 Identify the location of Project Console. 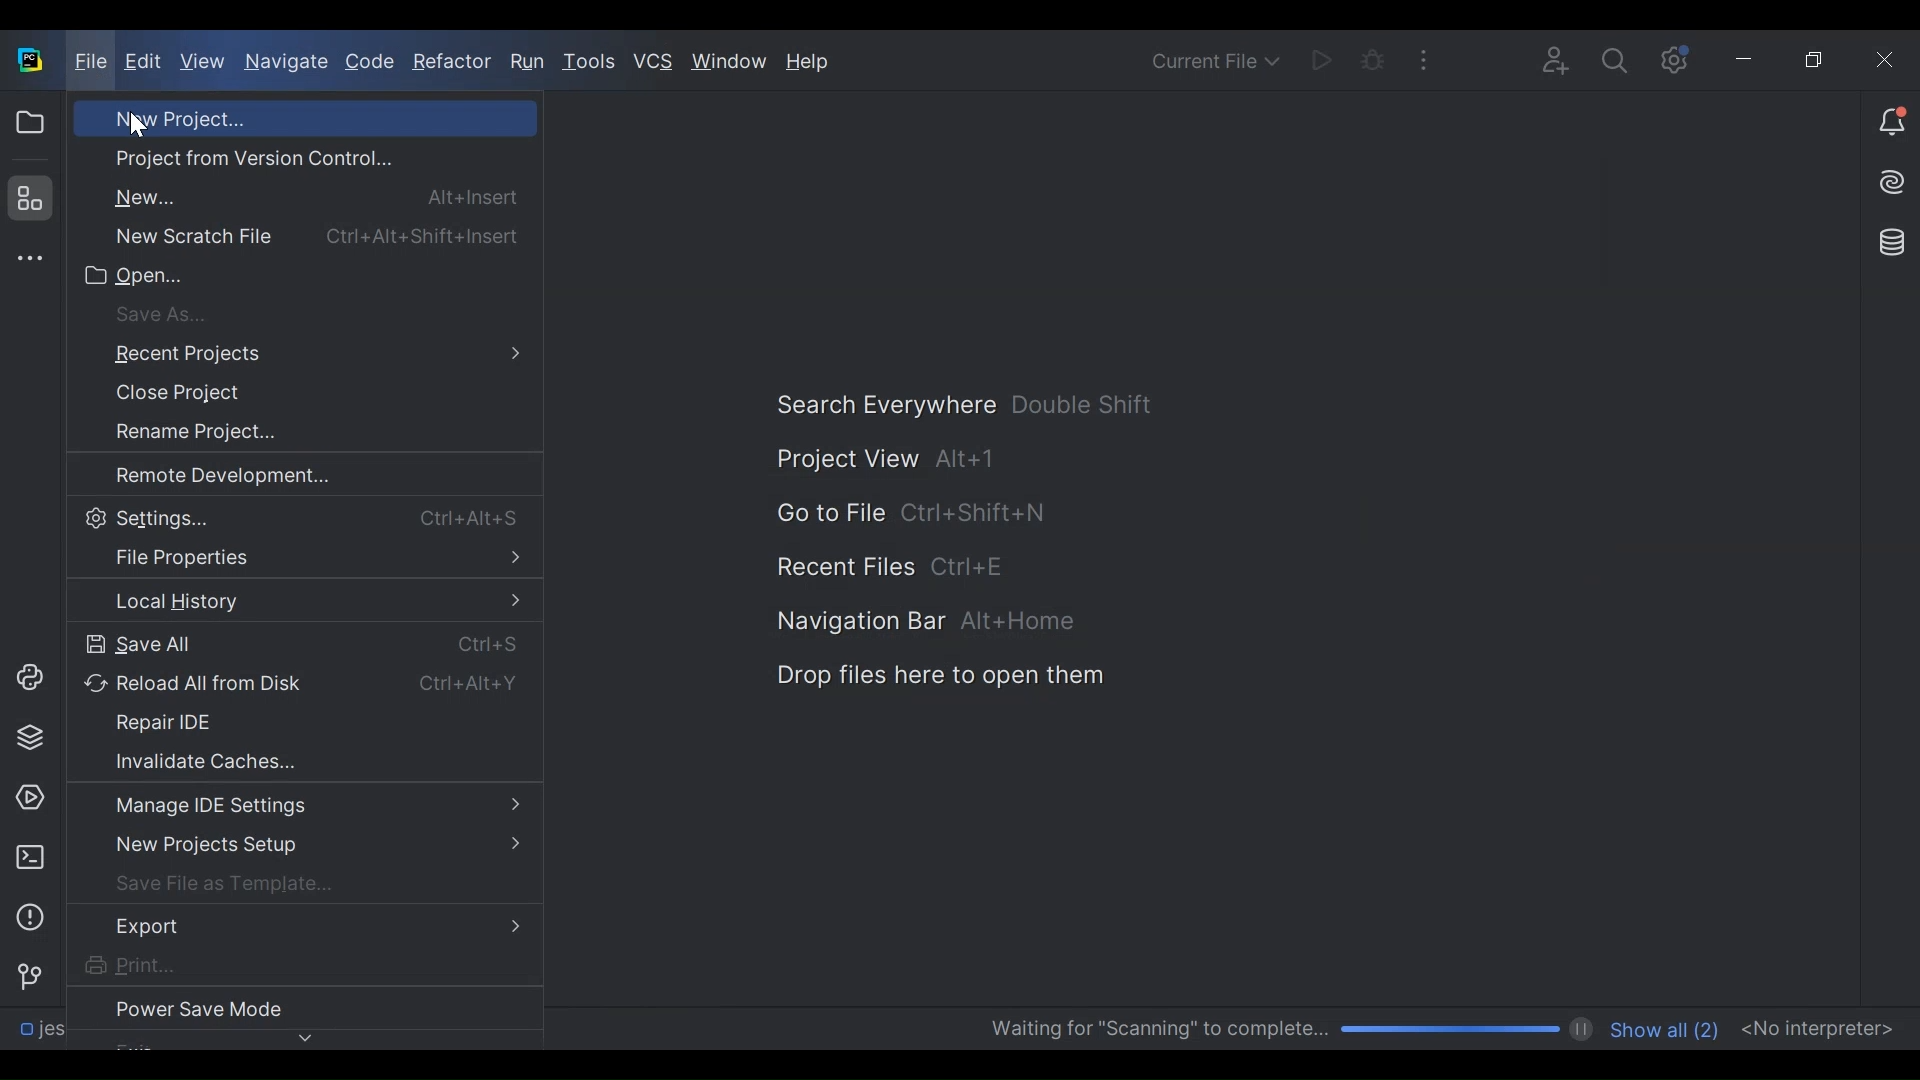
(26, 678).